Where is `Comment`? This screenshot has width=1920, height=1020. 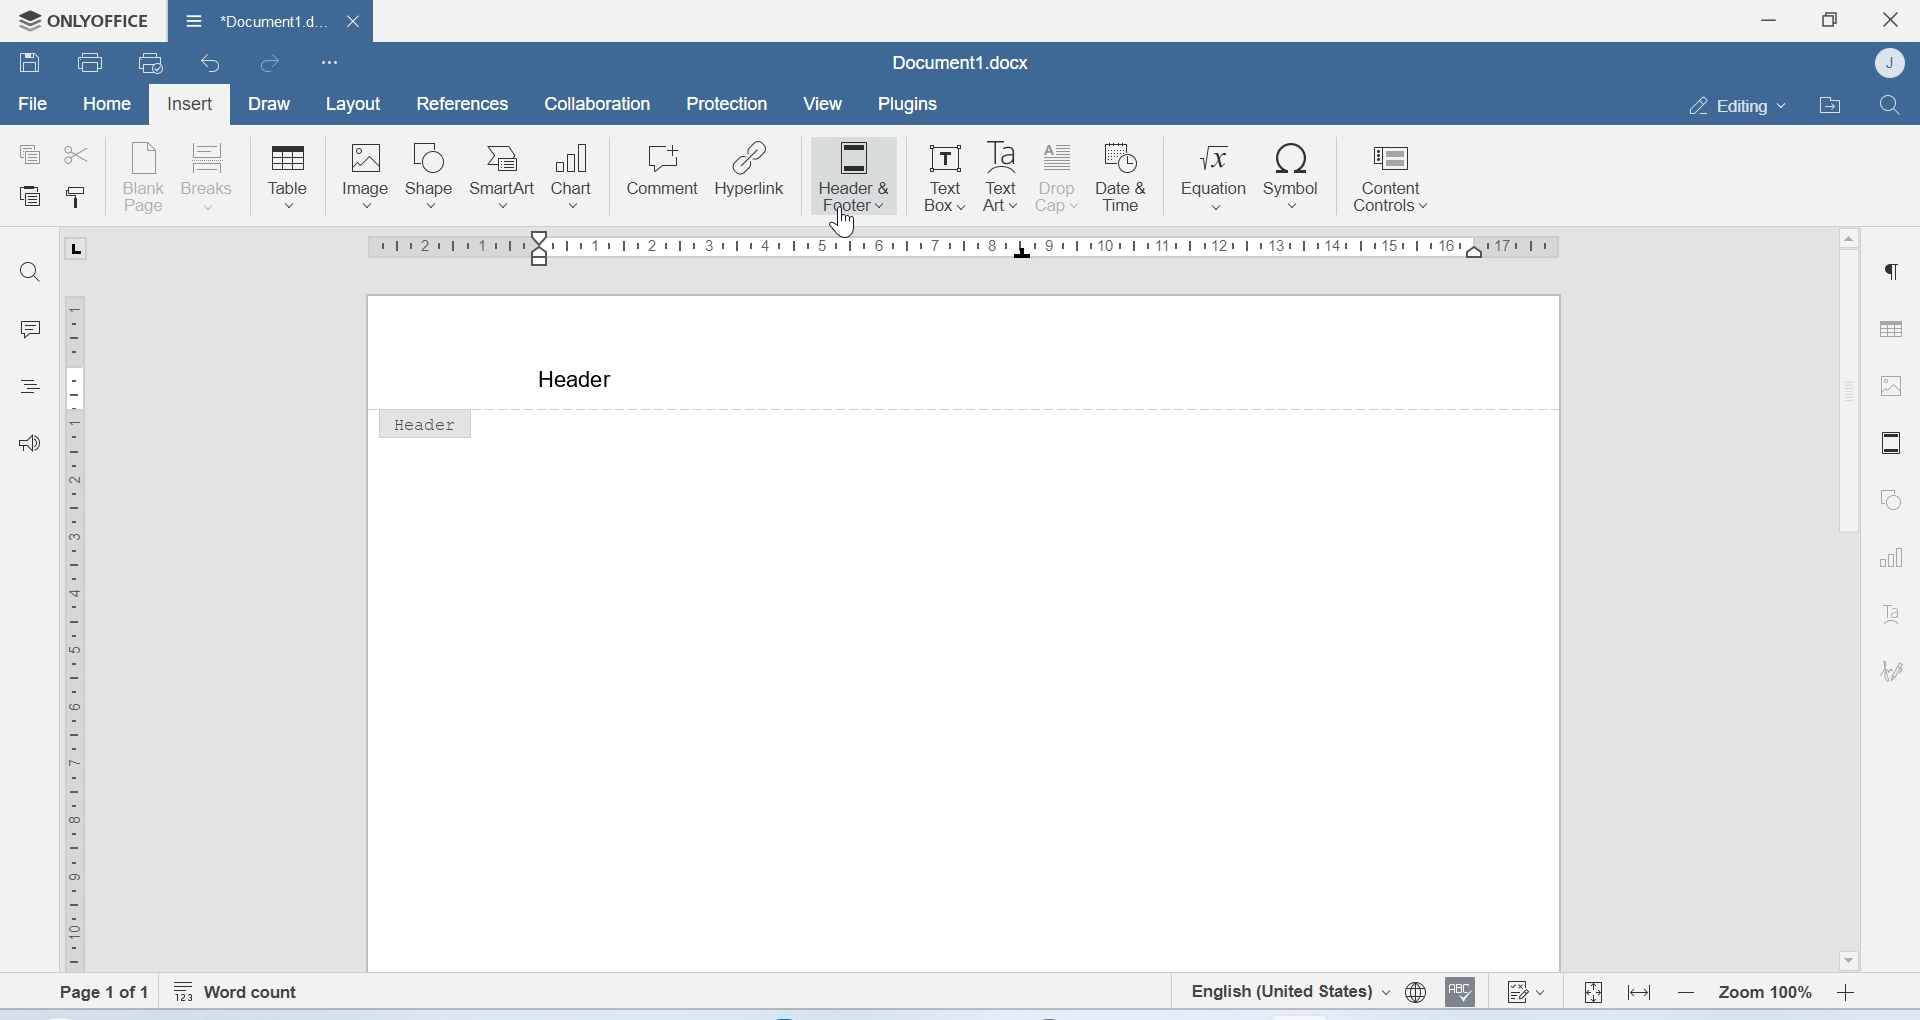 Comment is located at coordinates (663, 172).